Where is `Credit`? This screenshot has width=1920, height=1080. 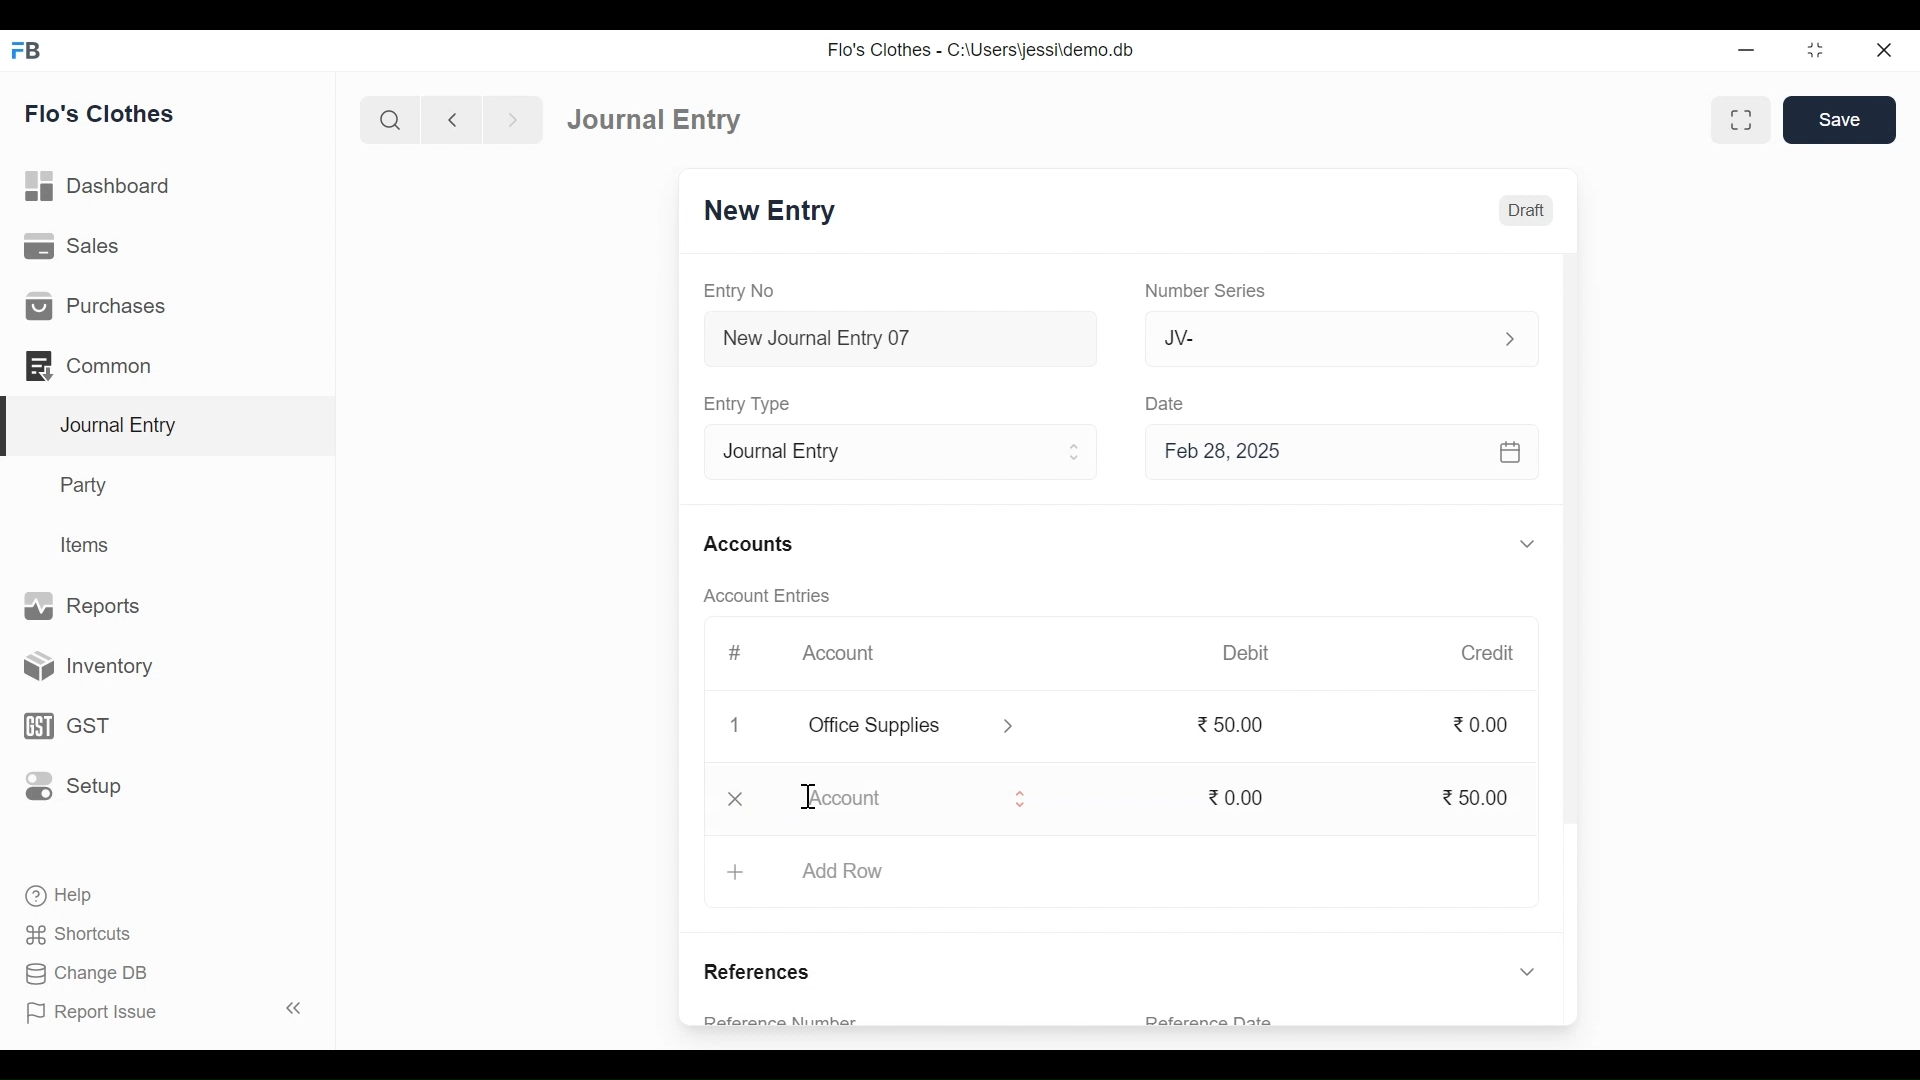
Credit is located at coordinates (1489, 654).